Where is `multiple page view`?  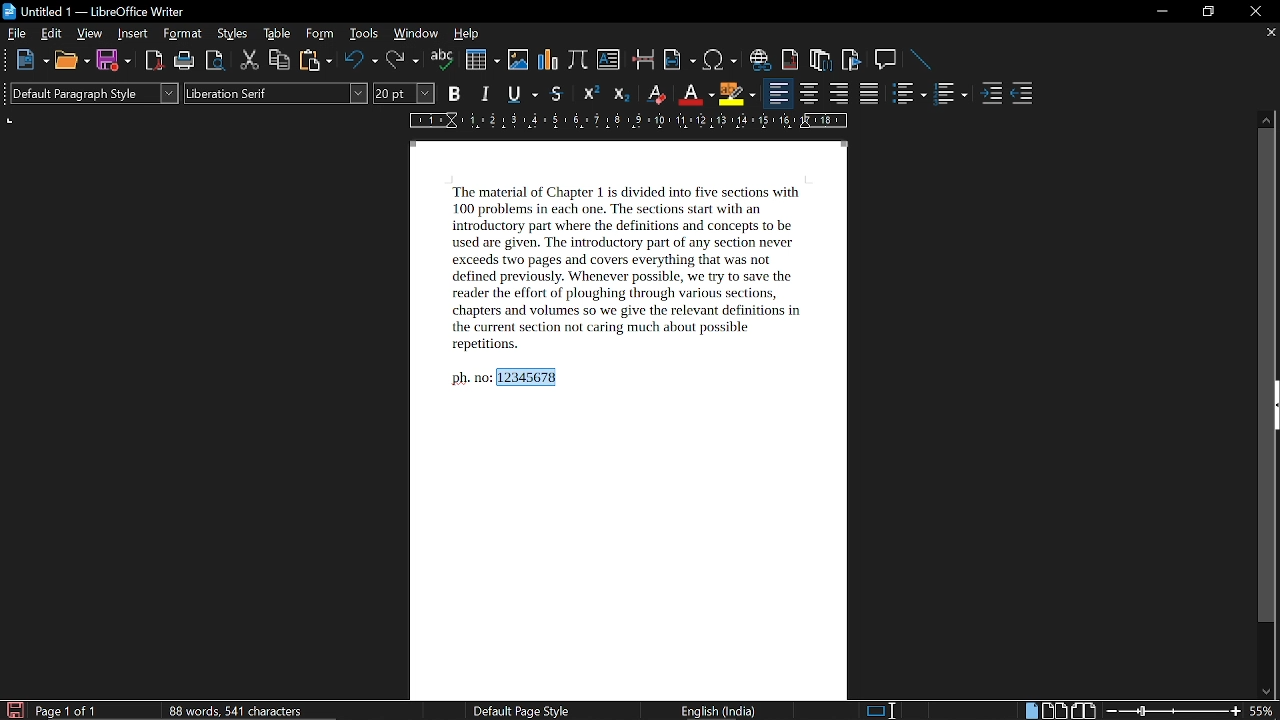
multiple page view is located at coordinates (1055, 711).